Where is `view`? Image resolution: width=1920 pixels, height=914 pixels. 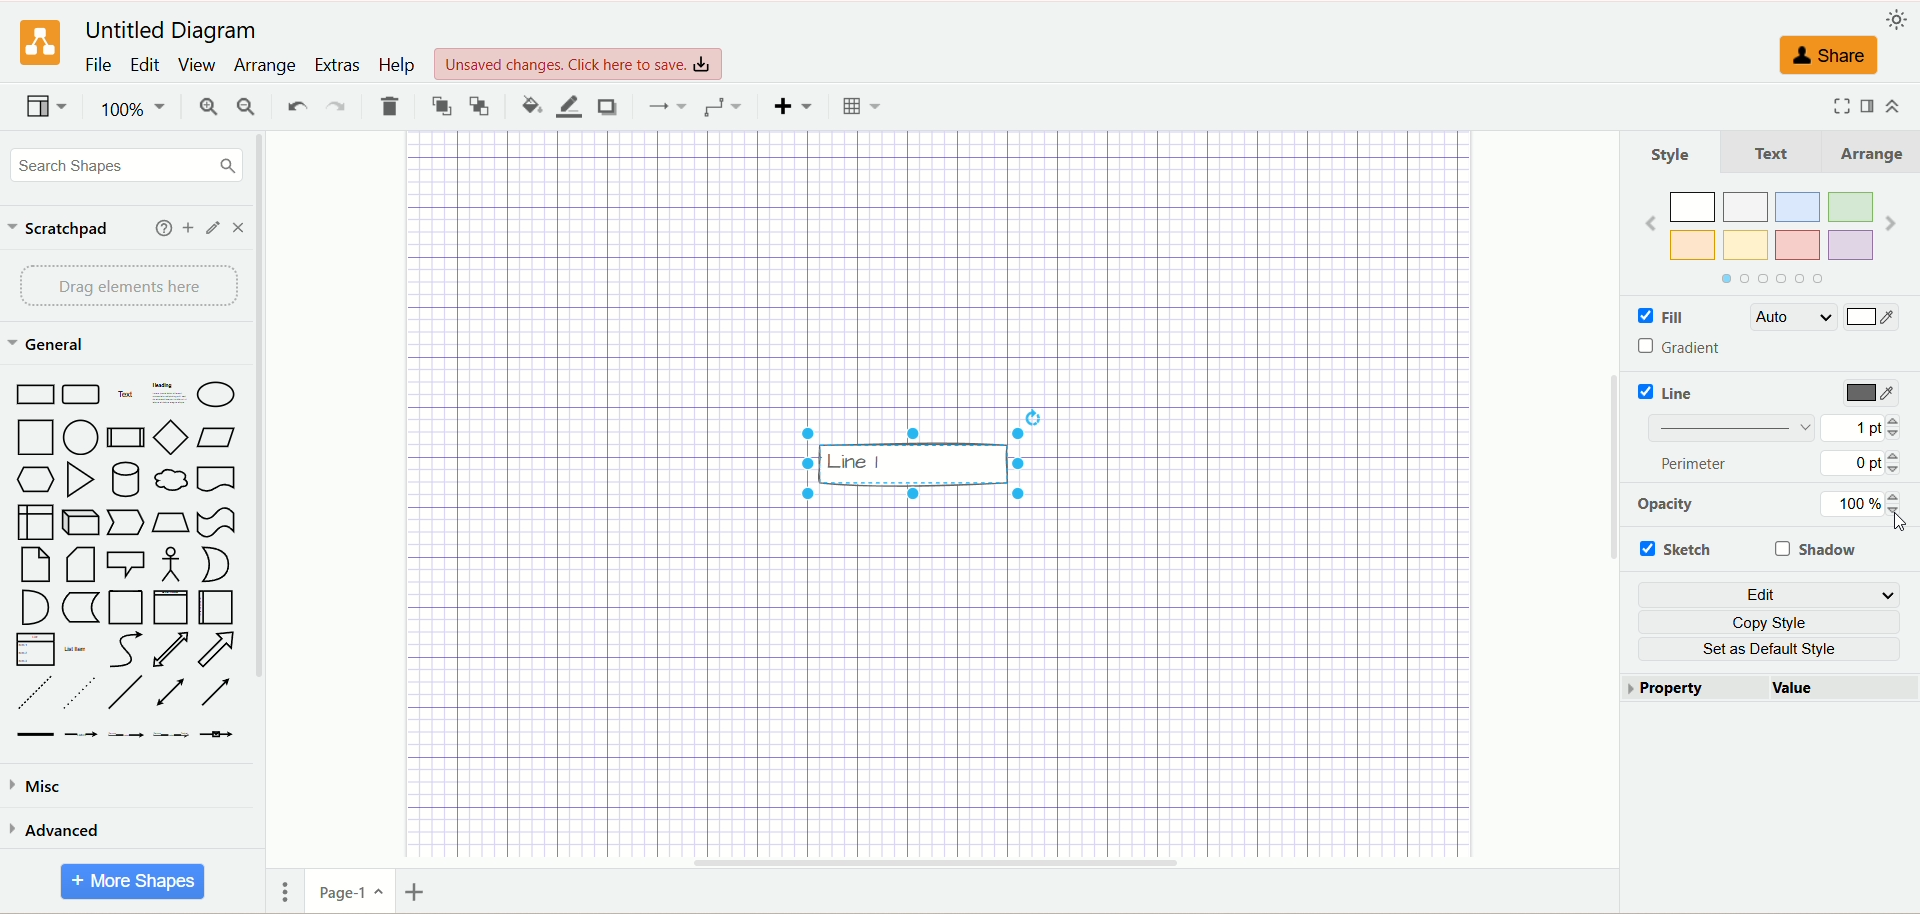
view is located at coordinates (45, 106).